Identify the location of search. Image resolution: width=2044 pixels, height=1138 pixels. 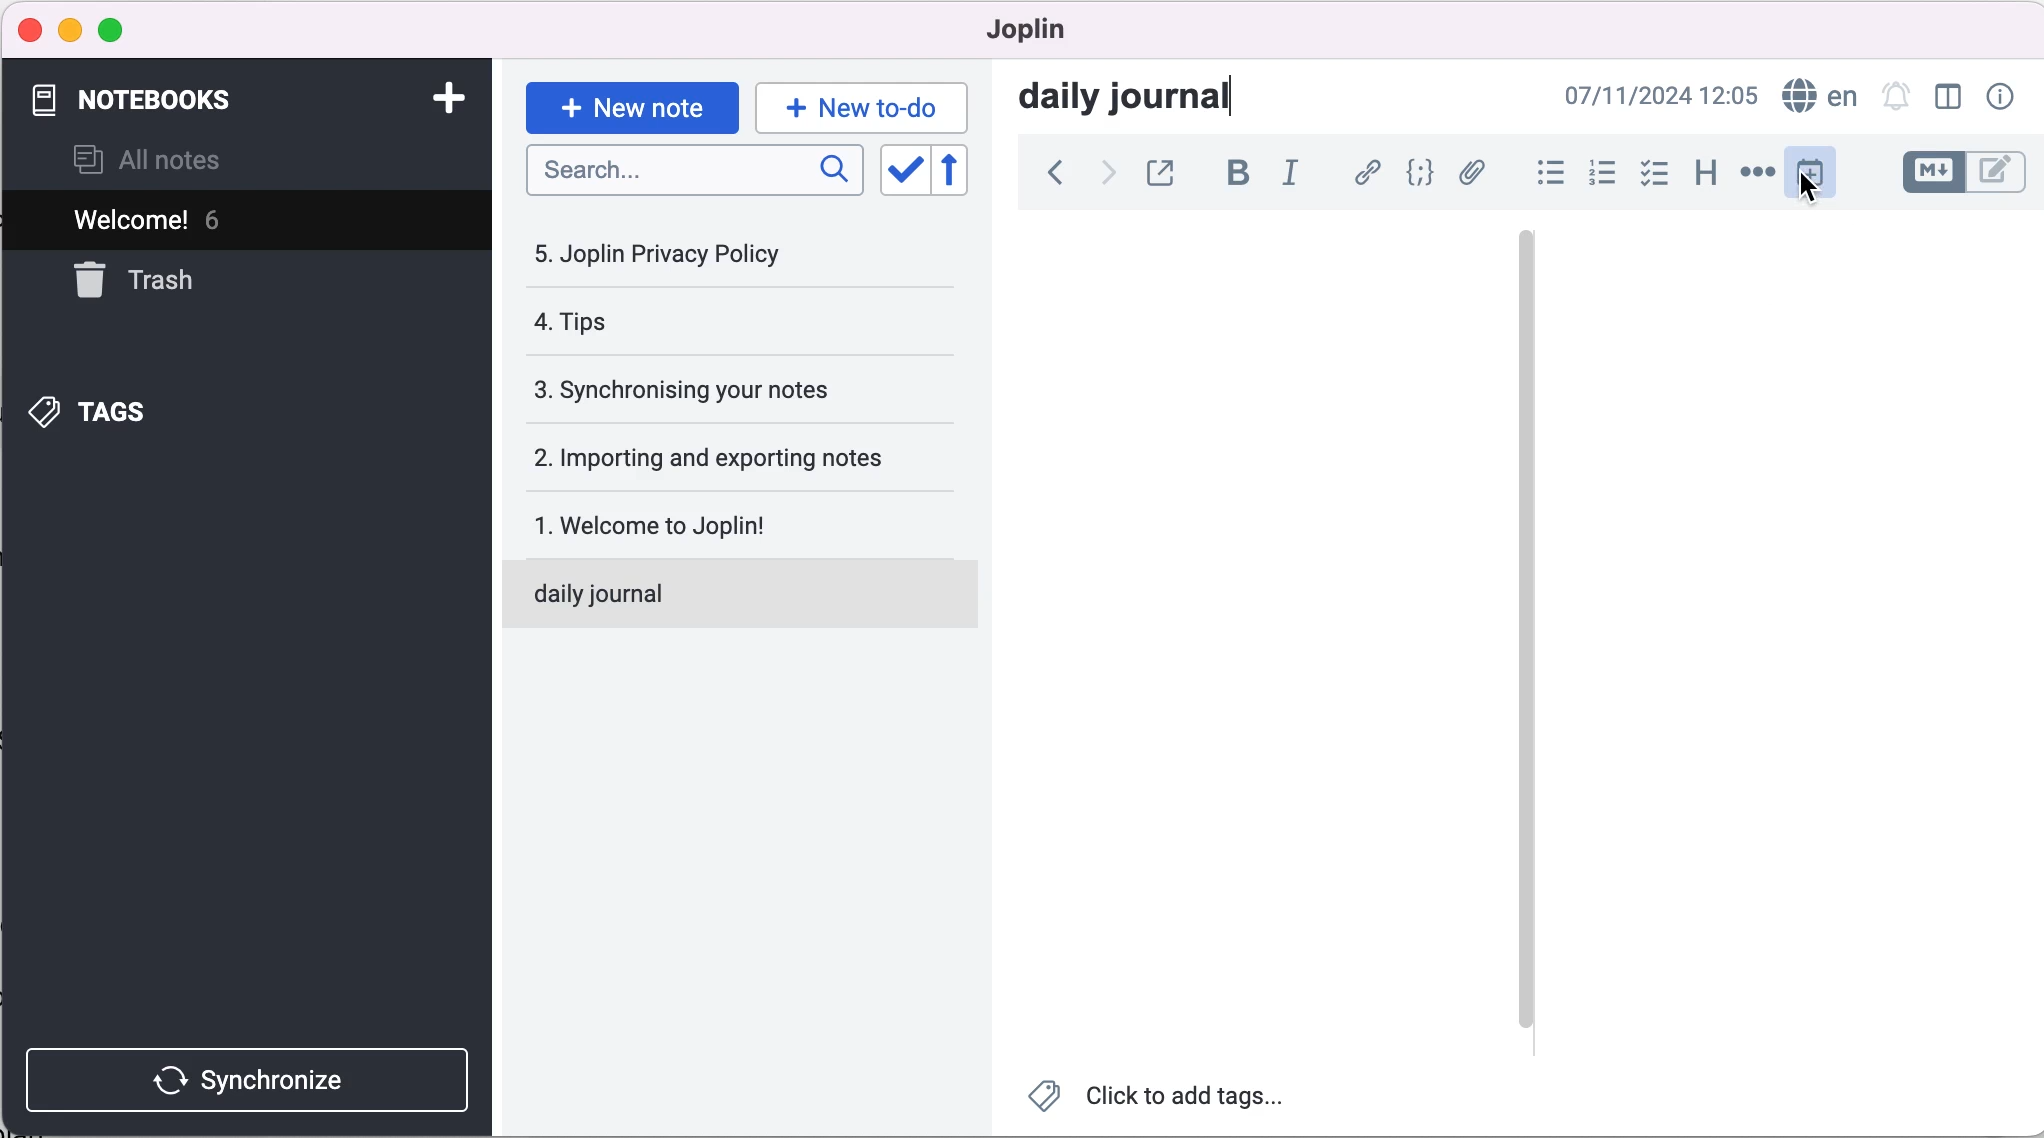
(691, 172).